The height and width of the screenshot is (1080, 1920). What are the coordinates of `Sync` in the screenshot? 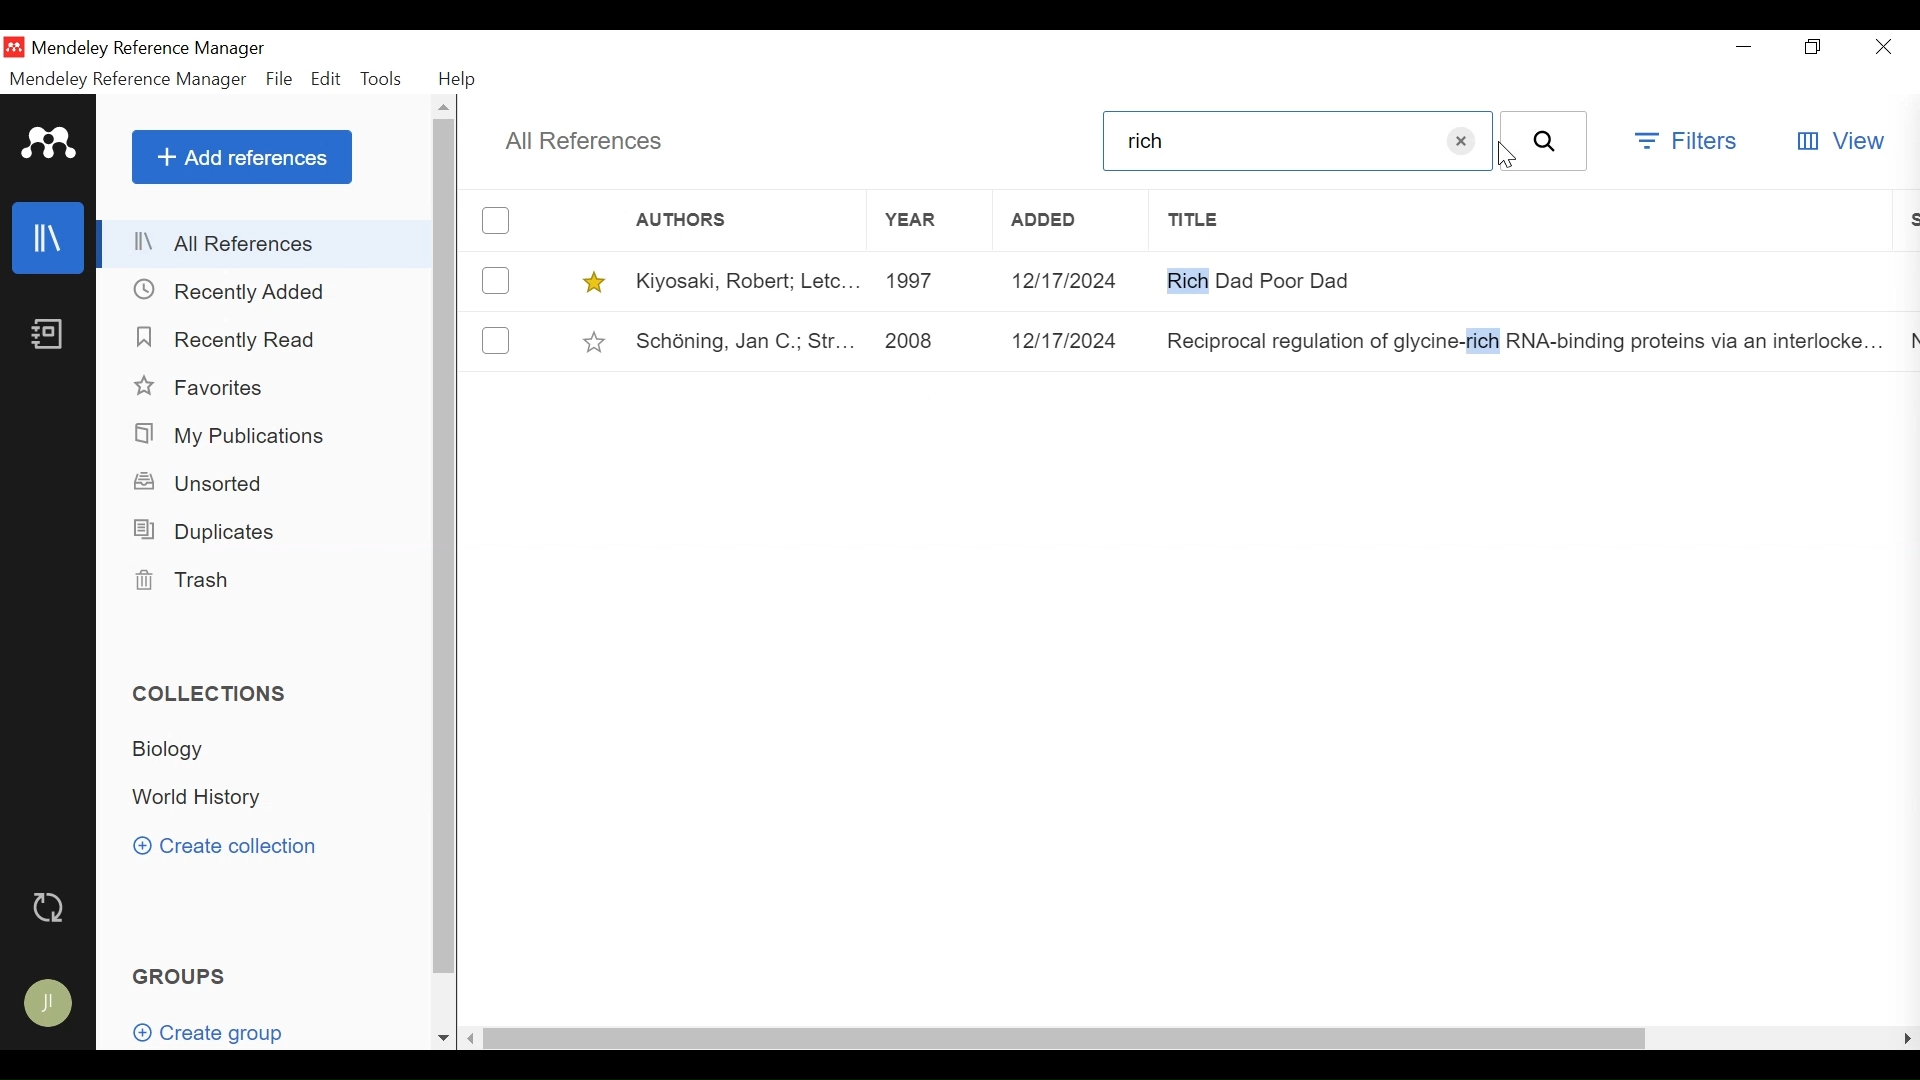 It's located at (52, 907).